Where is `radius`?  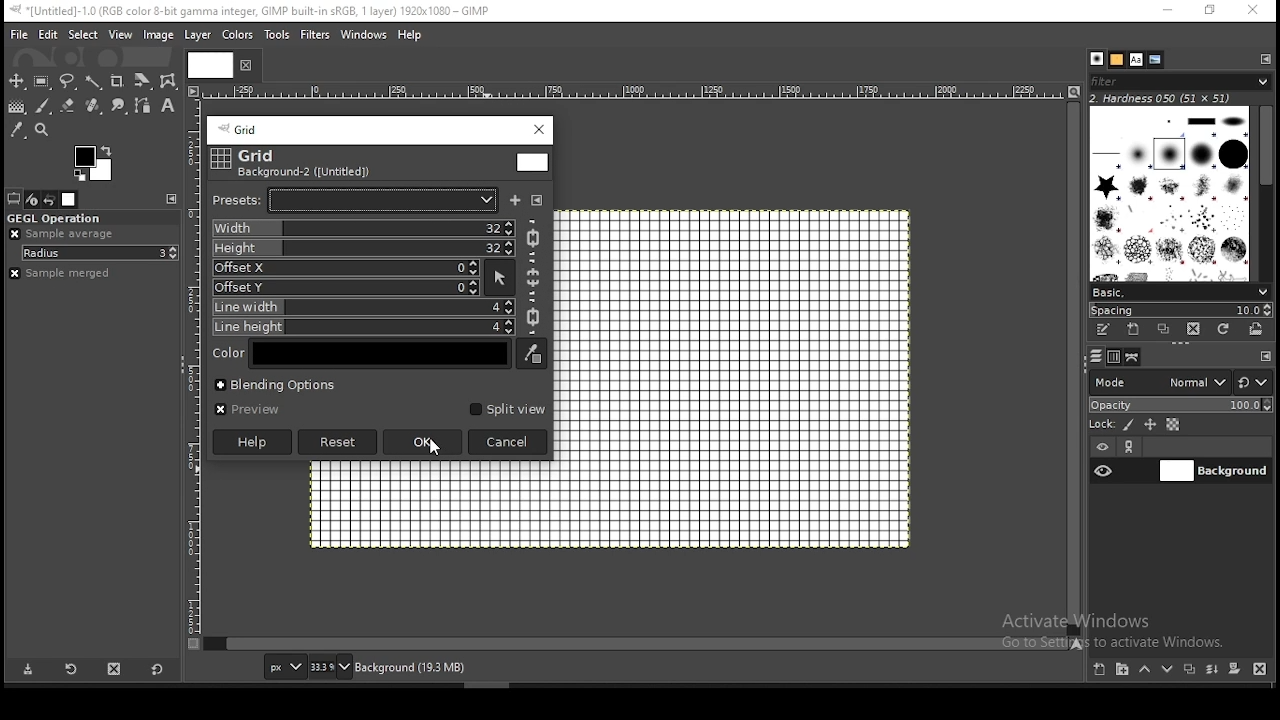 radius is located at coordinates (101, 253).